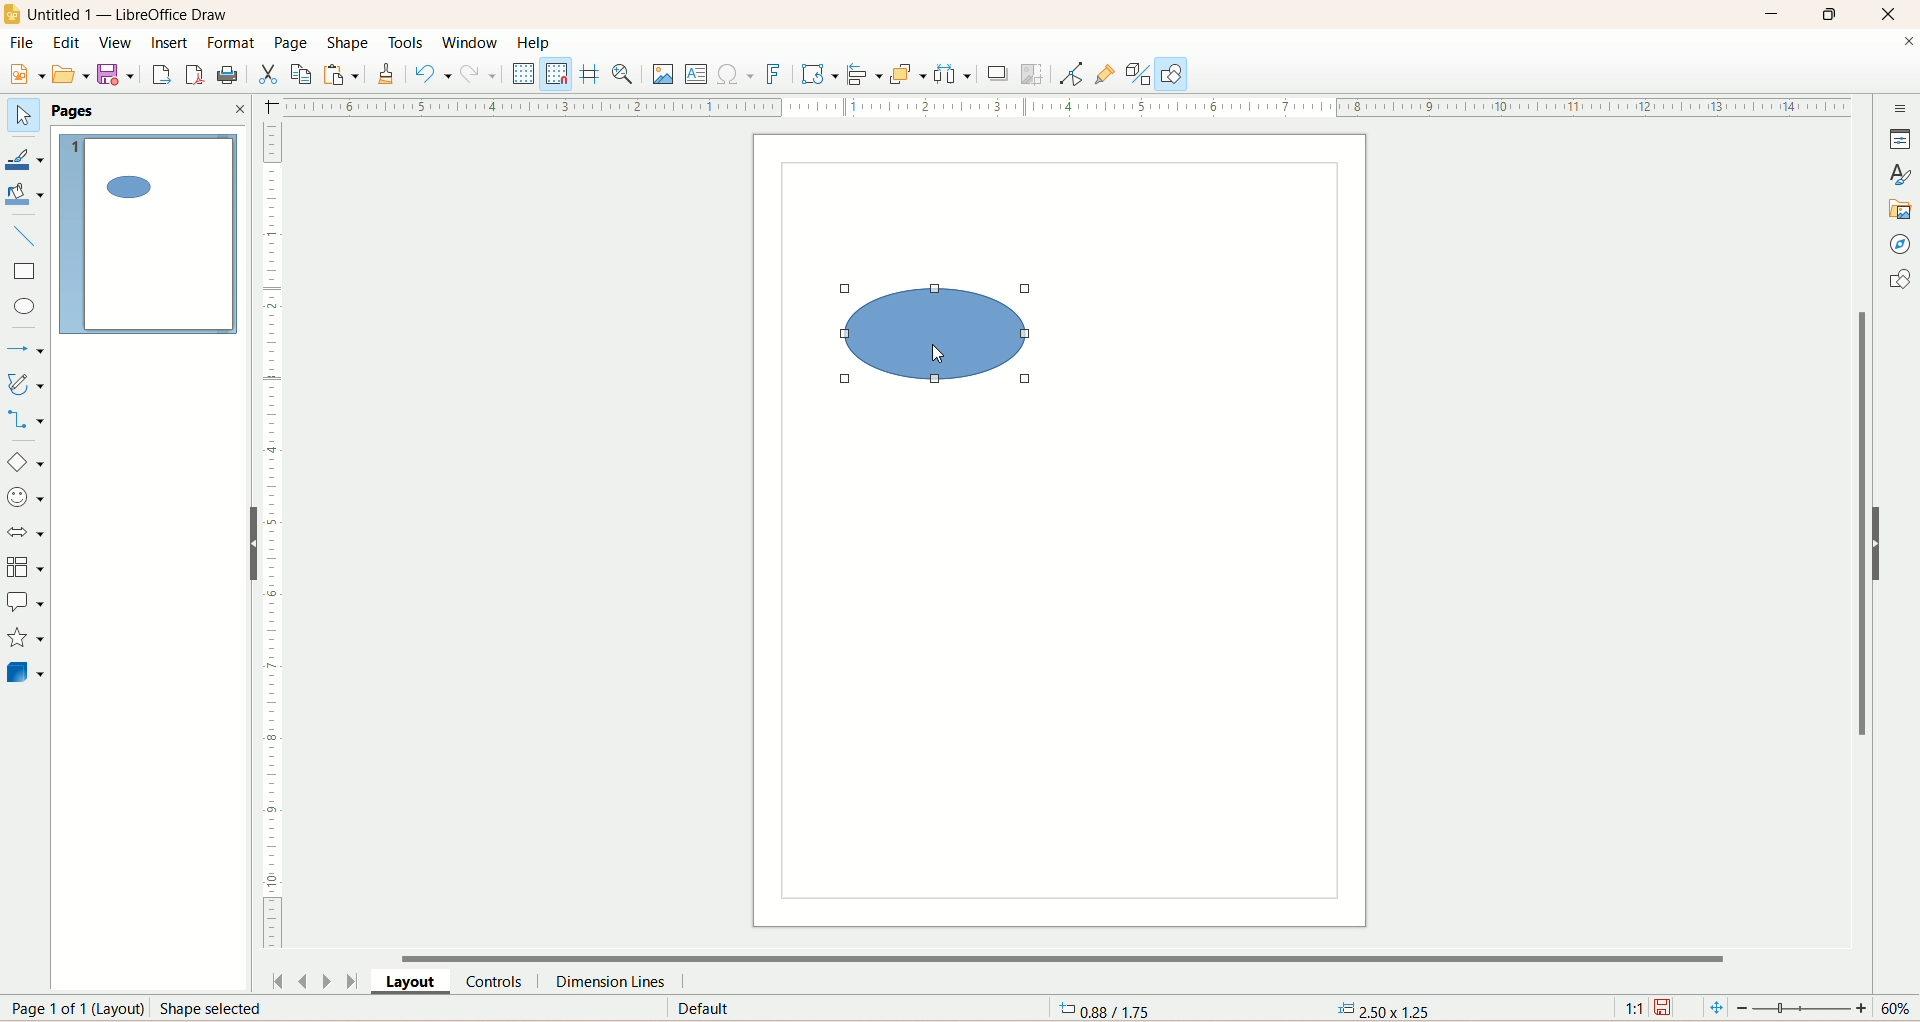  What do you see at coordinates (1108, 74) in the screenshot?
I see `gluepoint function` at bounding box center [1108, 74].